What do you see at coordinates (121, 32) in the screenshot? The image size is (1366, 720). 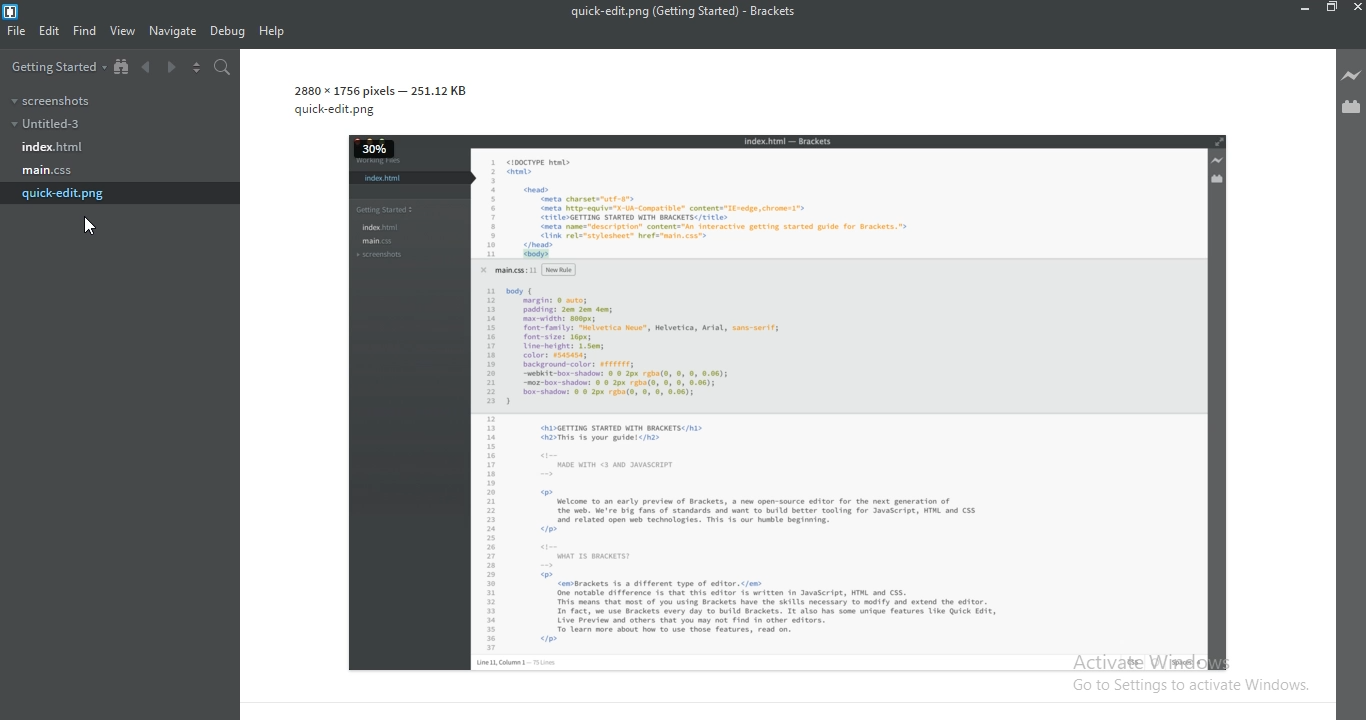 I see `view` at bounding box center [121, 32].